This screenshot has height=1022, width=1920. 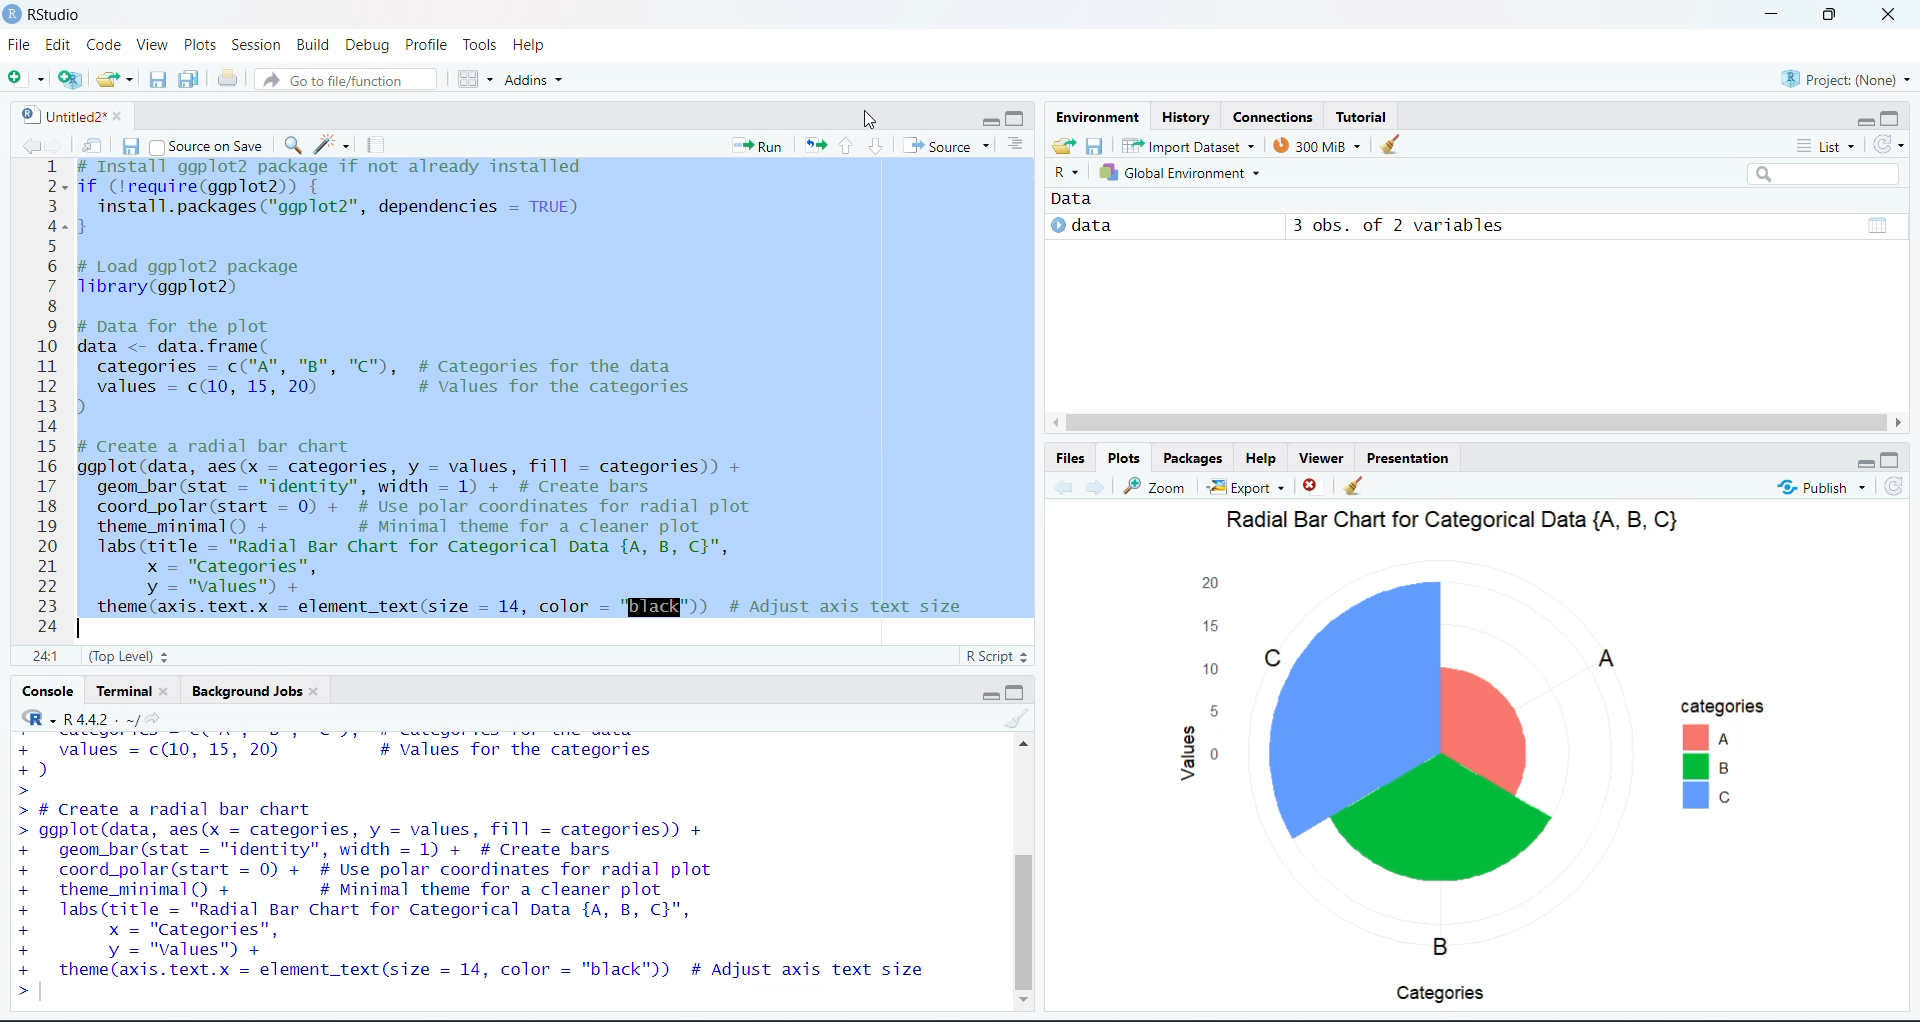 I want to click on show document outline, so click(x=1018, y=145).